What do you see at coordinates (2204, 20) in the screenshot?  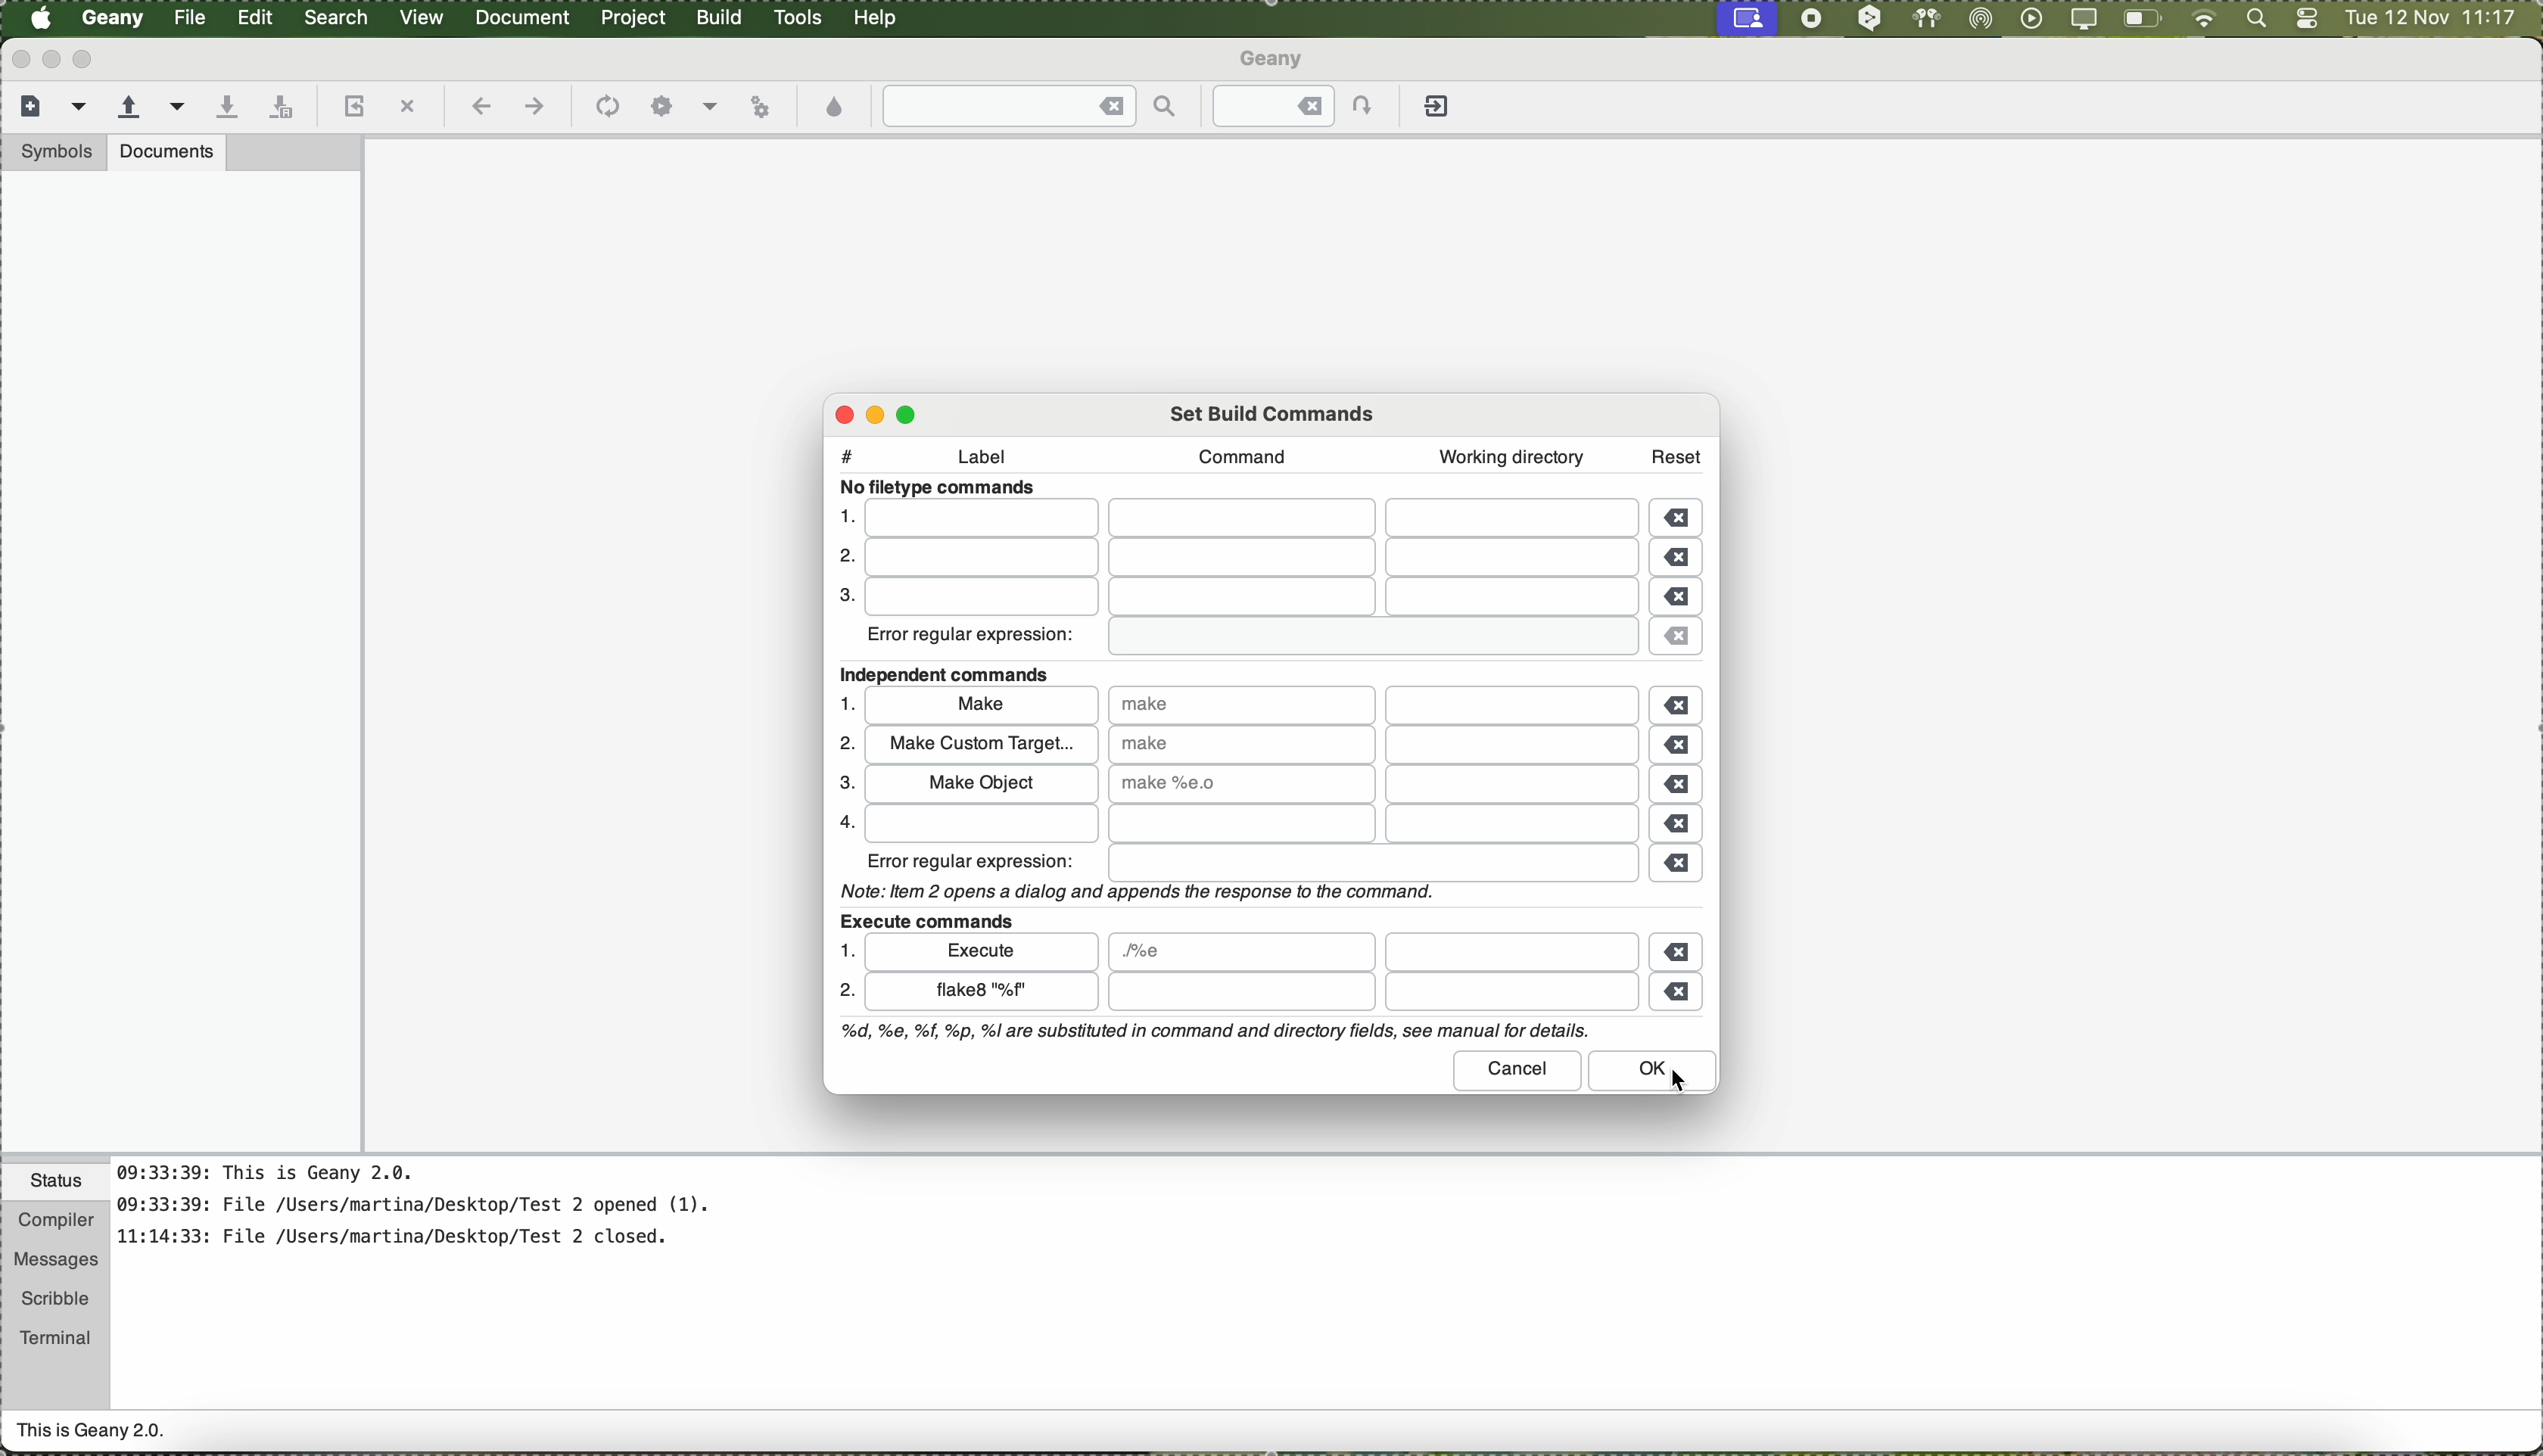 I see `wifi` at bounding box center [2204, 20].